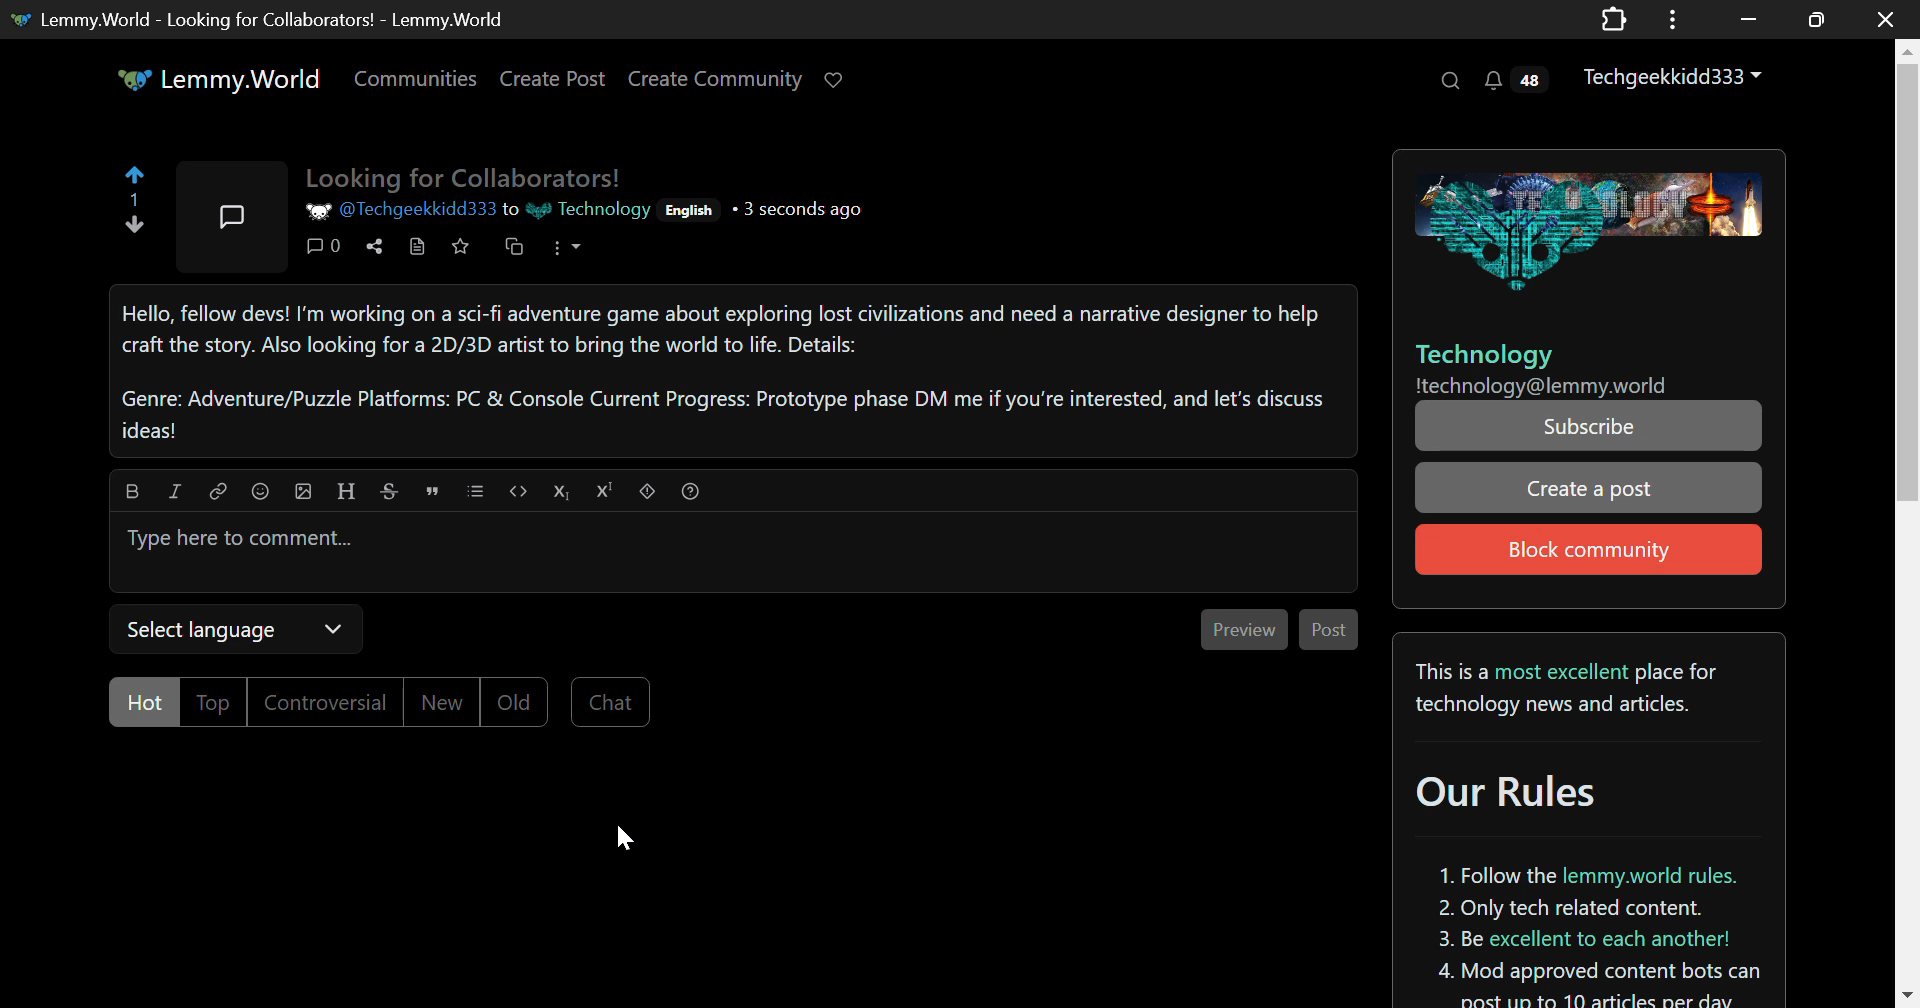  I want to click on !technology@lemmy.world, so click(1560, 387).